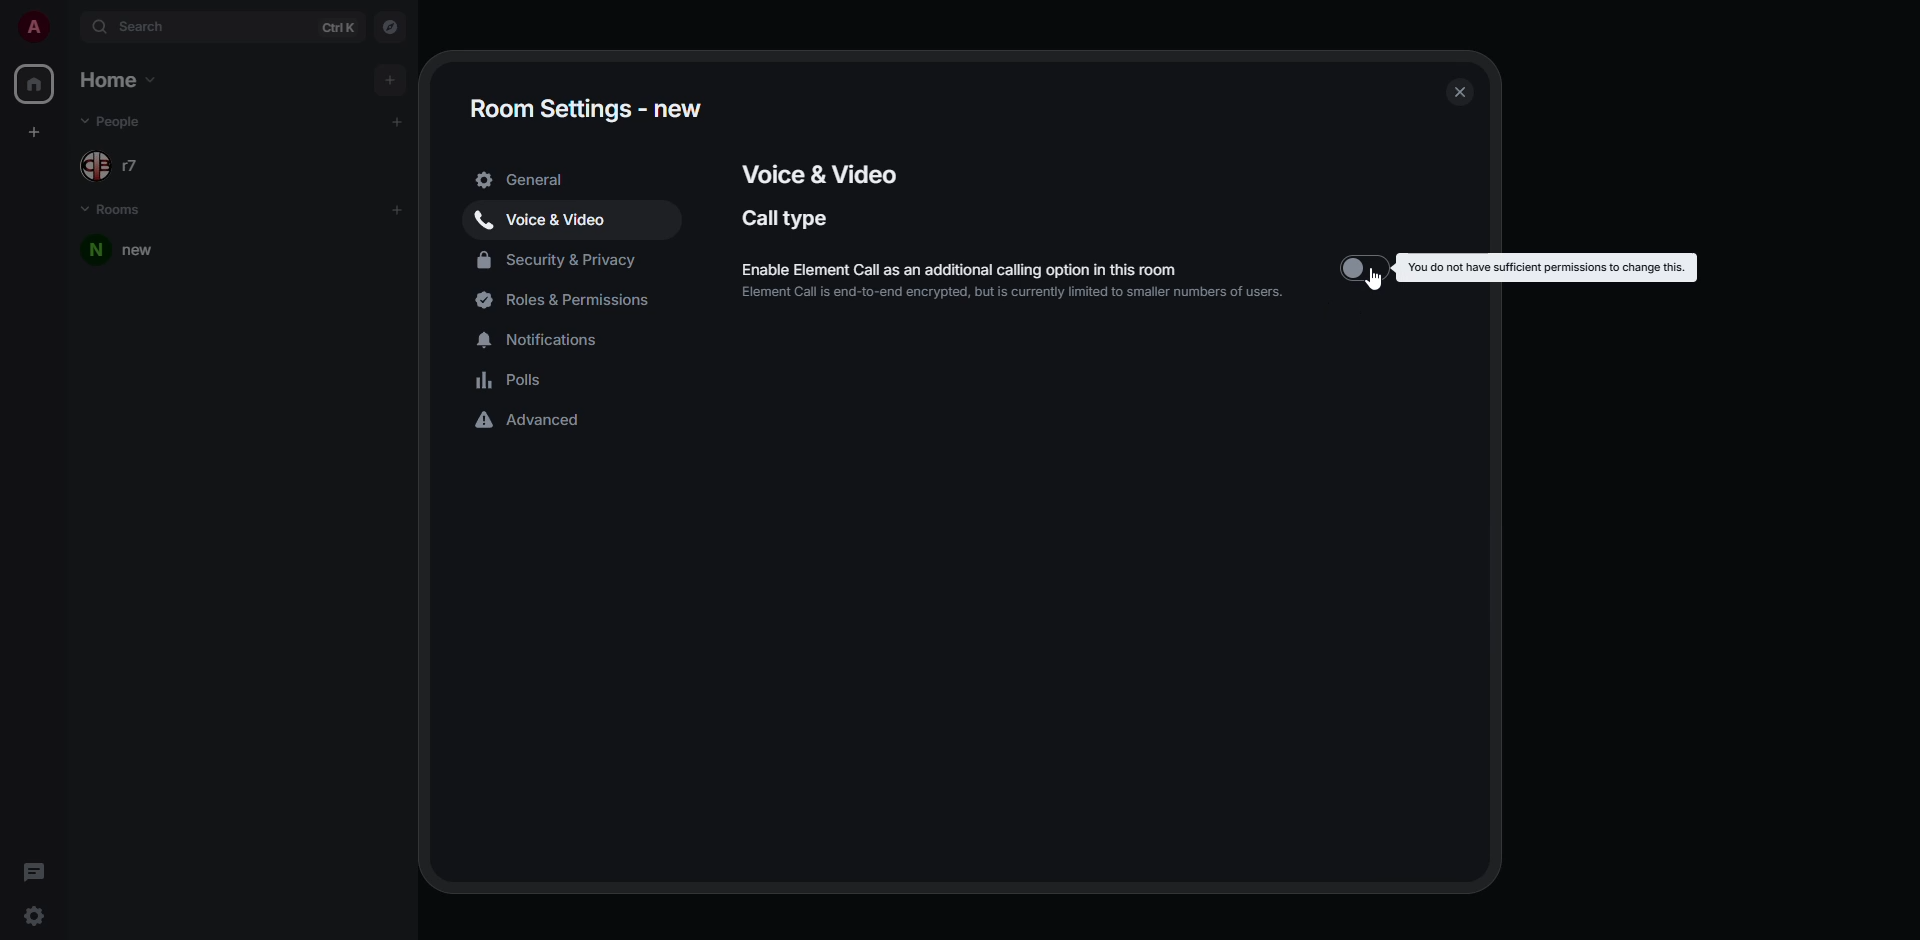  What do you see at coordinates (585, 108) in the screenshot?
I see `room settings - new ` at bounding box center [585, 108].